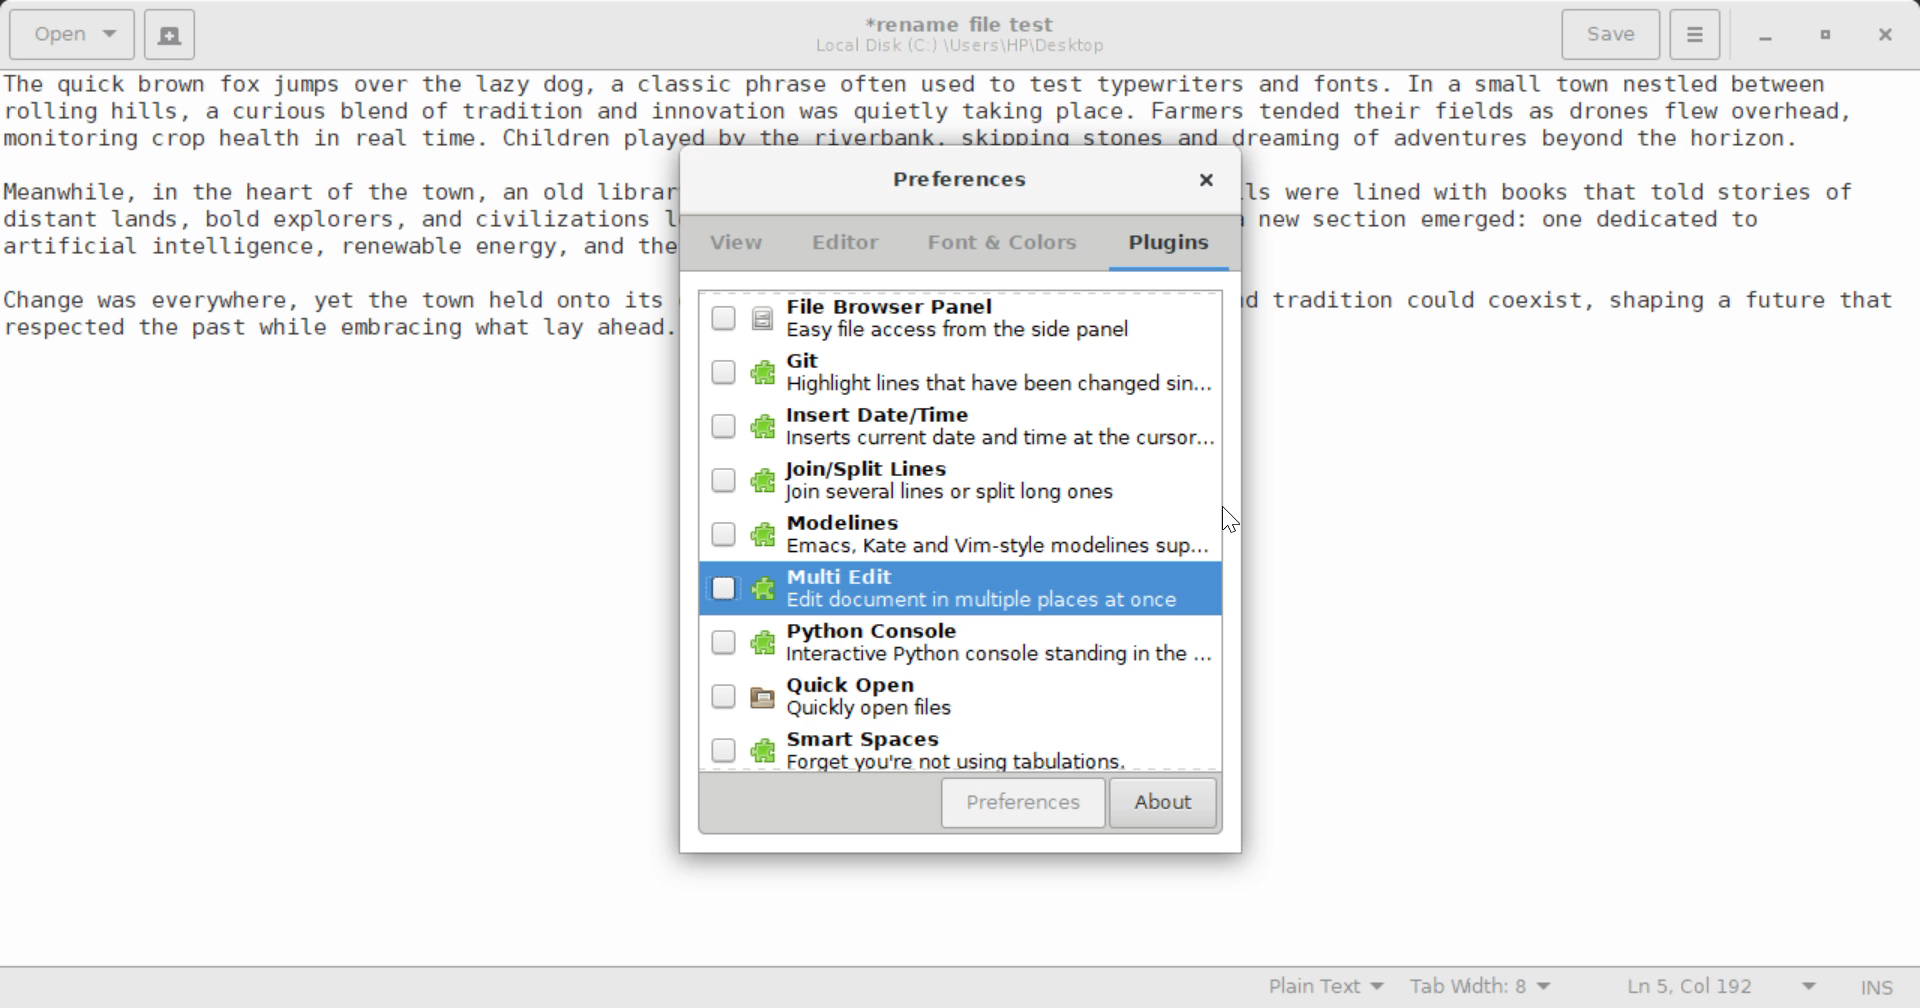  What do you see at coordinates (960, 109) in the screenshot?
I see `Sample text about a charming town` at bounding box center [960, 109].